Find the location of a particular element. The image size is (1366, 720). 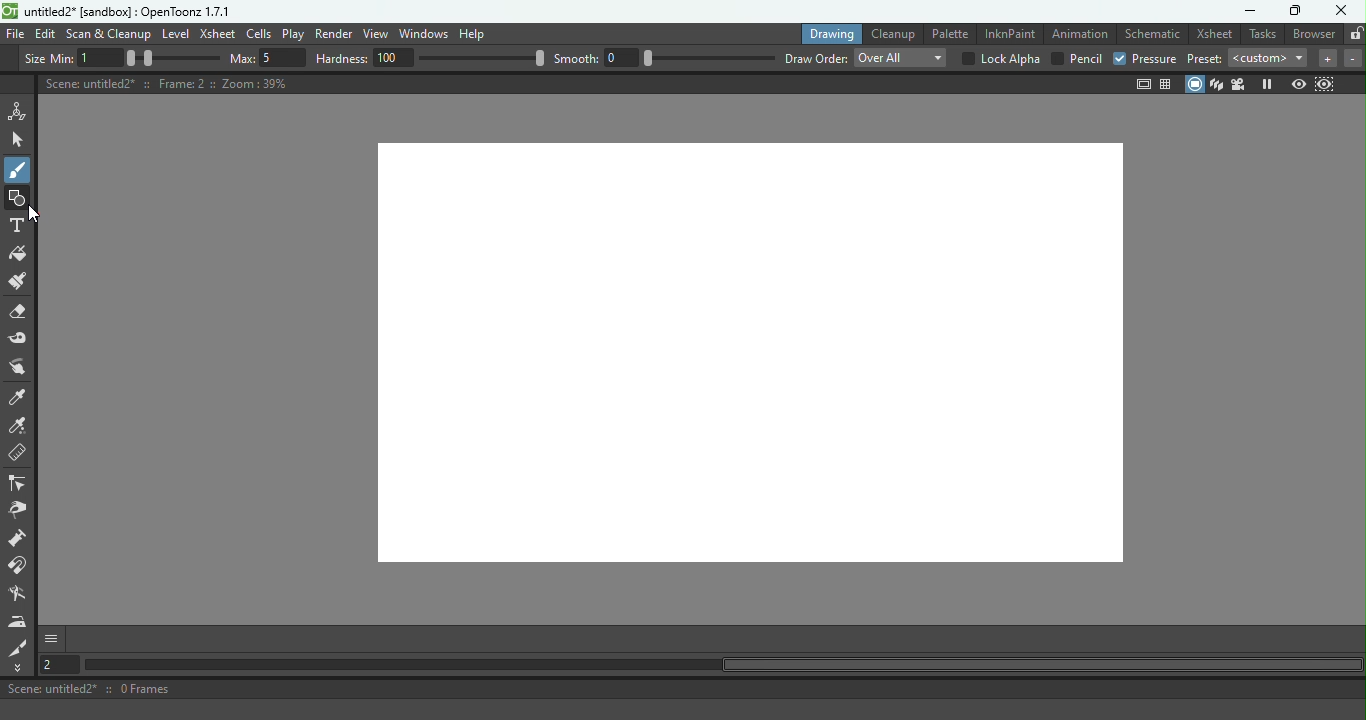

Type tool is located at coordinates (20, 227).